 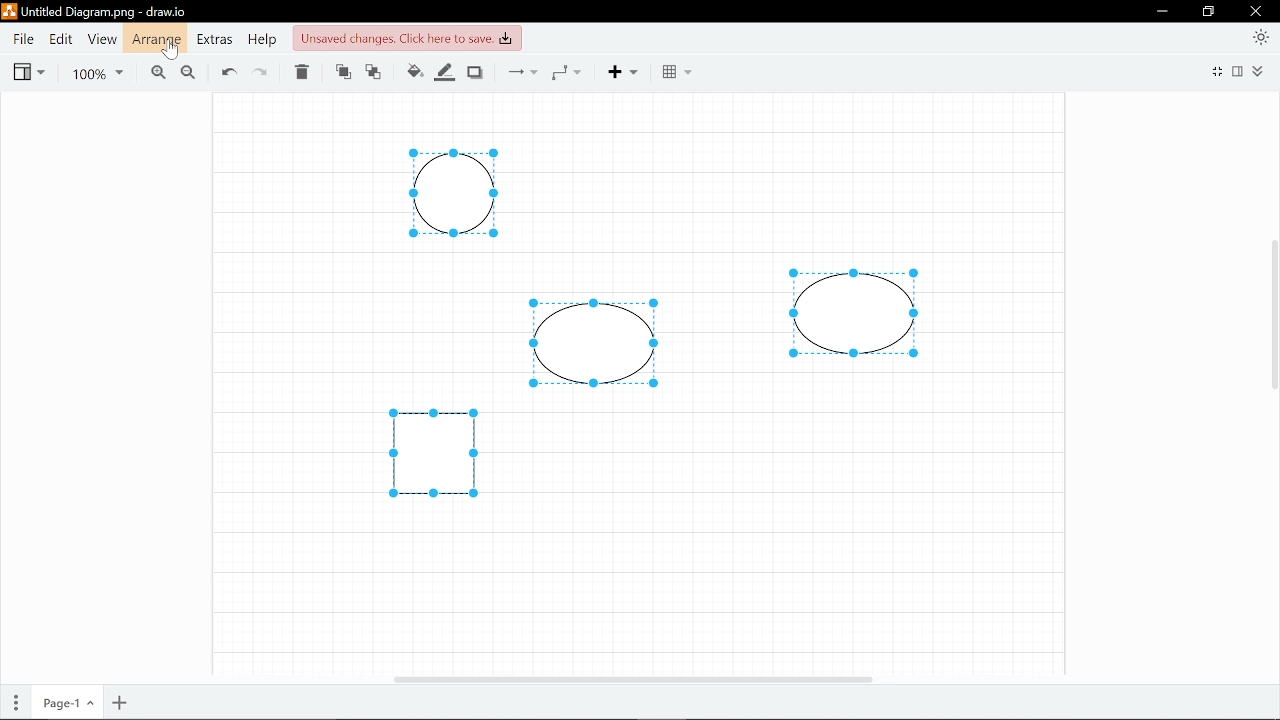 What do you see at coordinates (377, 73) in the screenshot?
I see `To bak` at bounding box center [377, 73].